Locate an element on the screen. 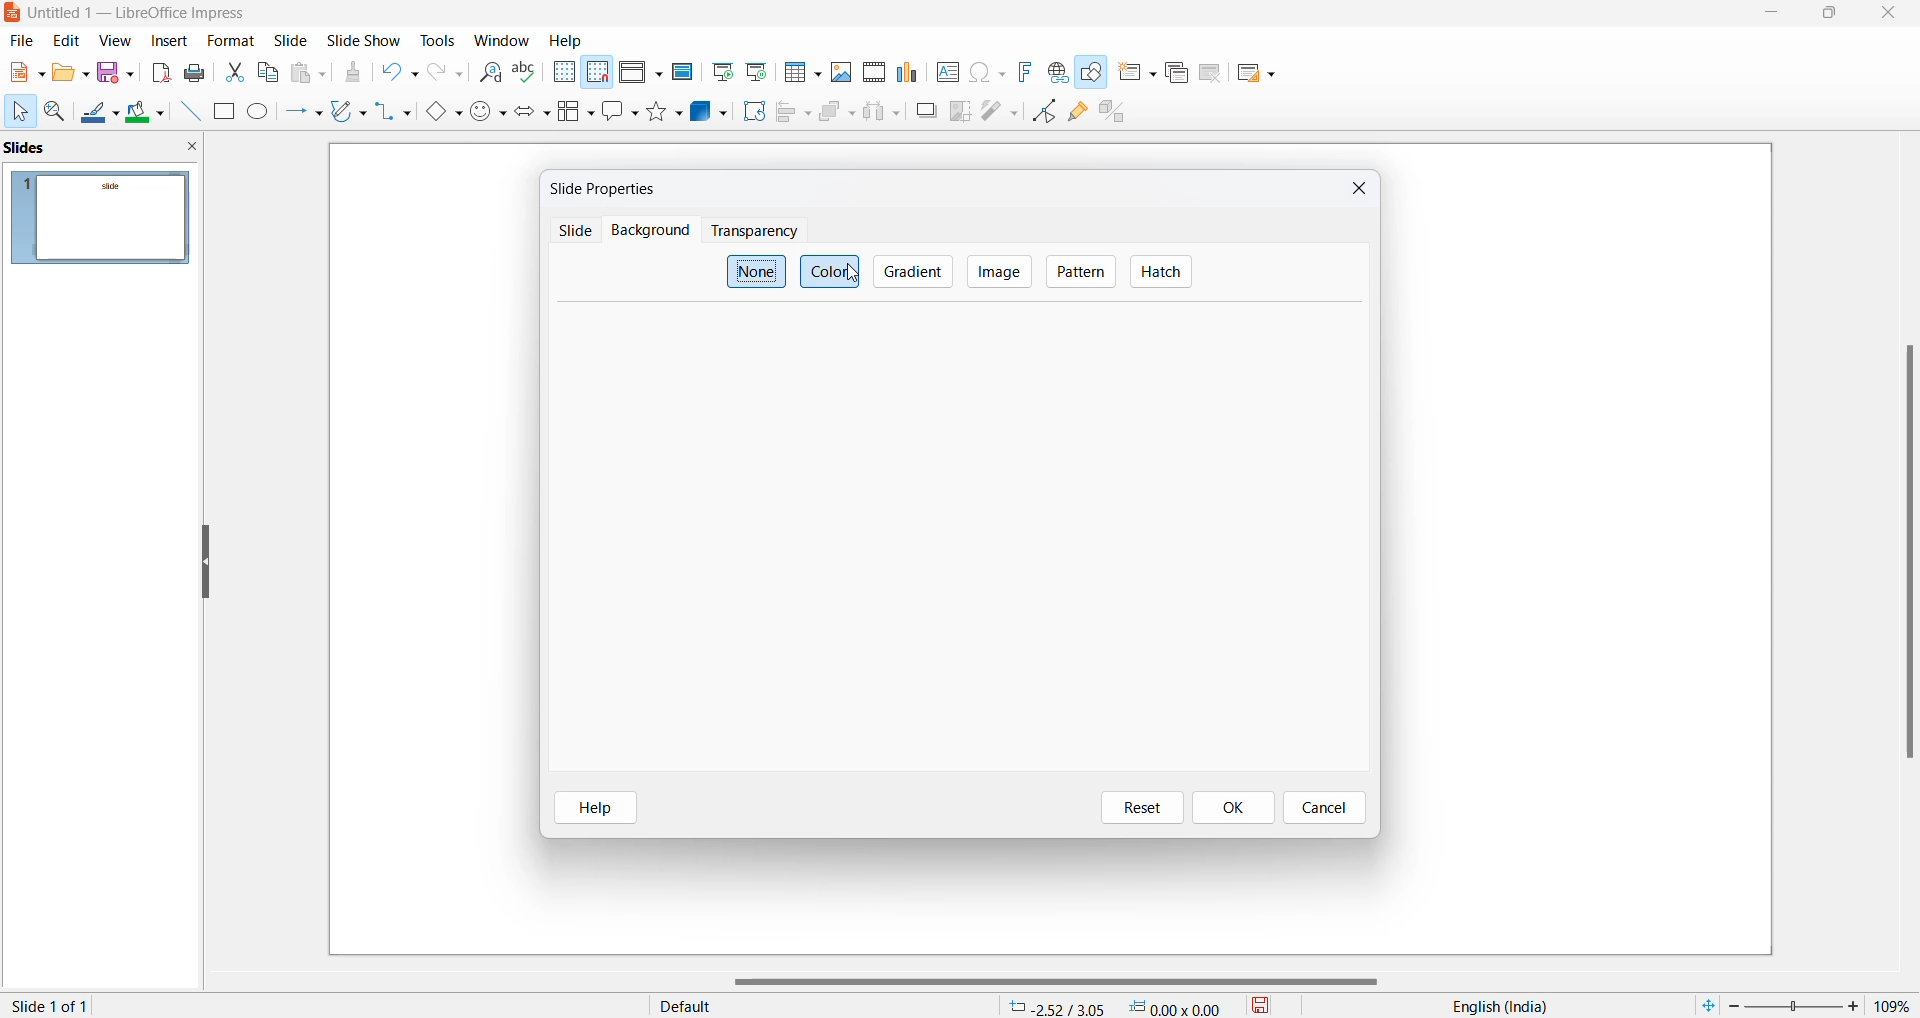 This screenshot has width=1920, height=1018. show glue point function is located at coordinates (1079, 115).